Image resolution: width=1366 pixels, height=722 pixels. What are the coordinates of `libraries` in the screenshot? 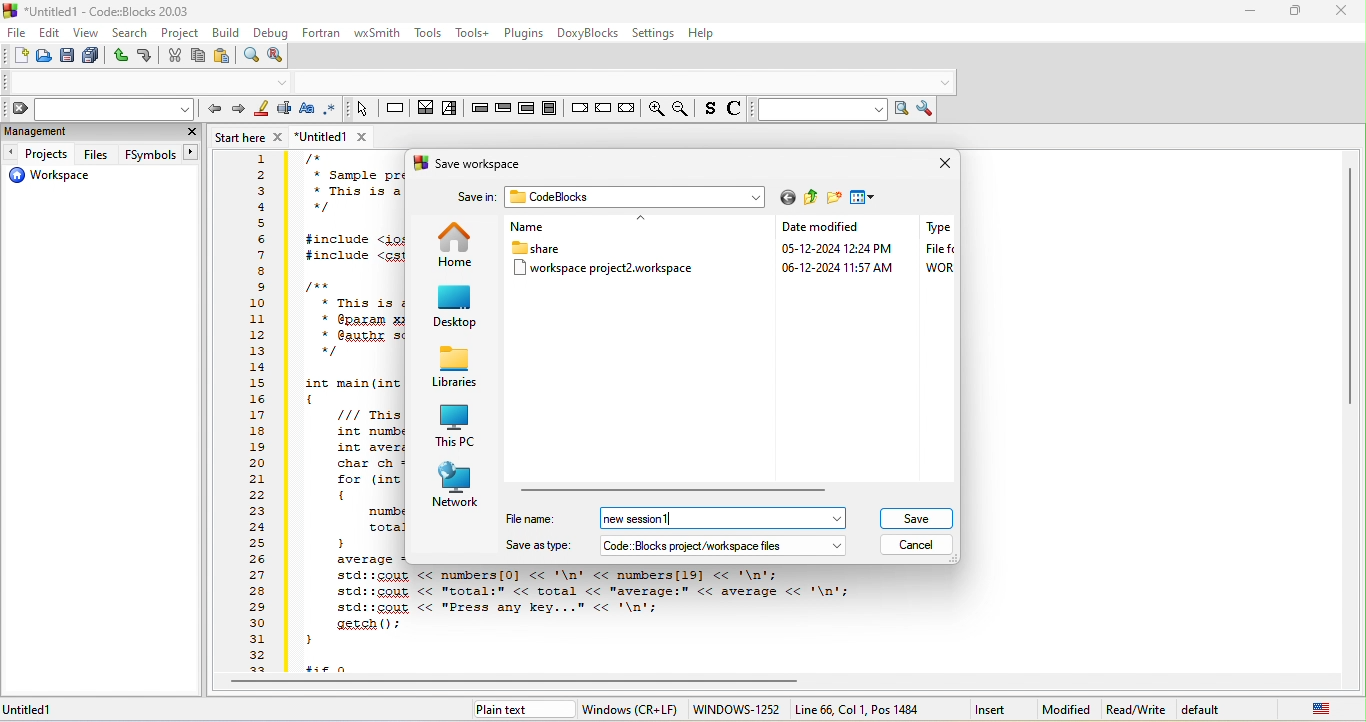 It's located at (454, 368).